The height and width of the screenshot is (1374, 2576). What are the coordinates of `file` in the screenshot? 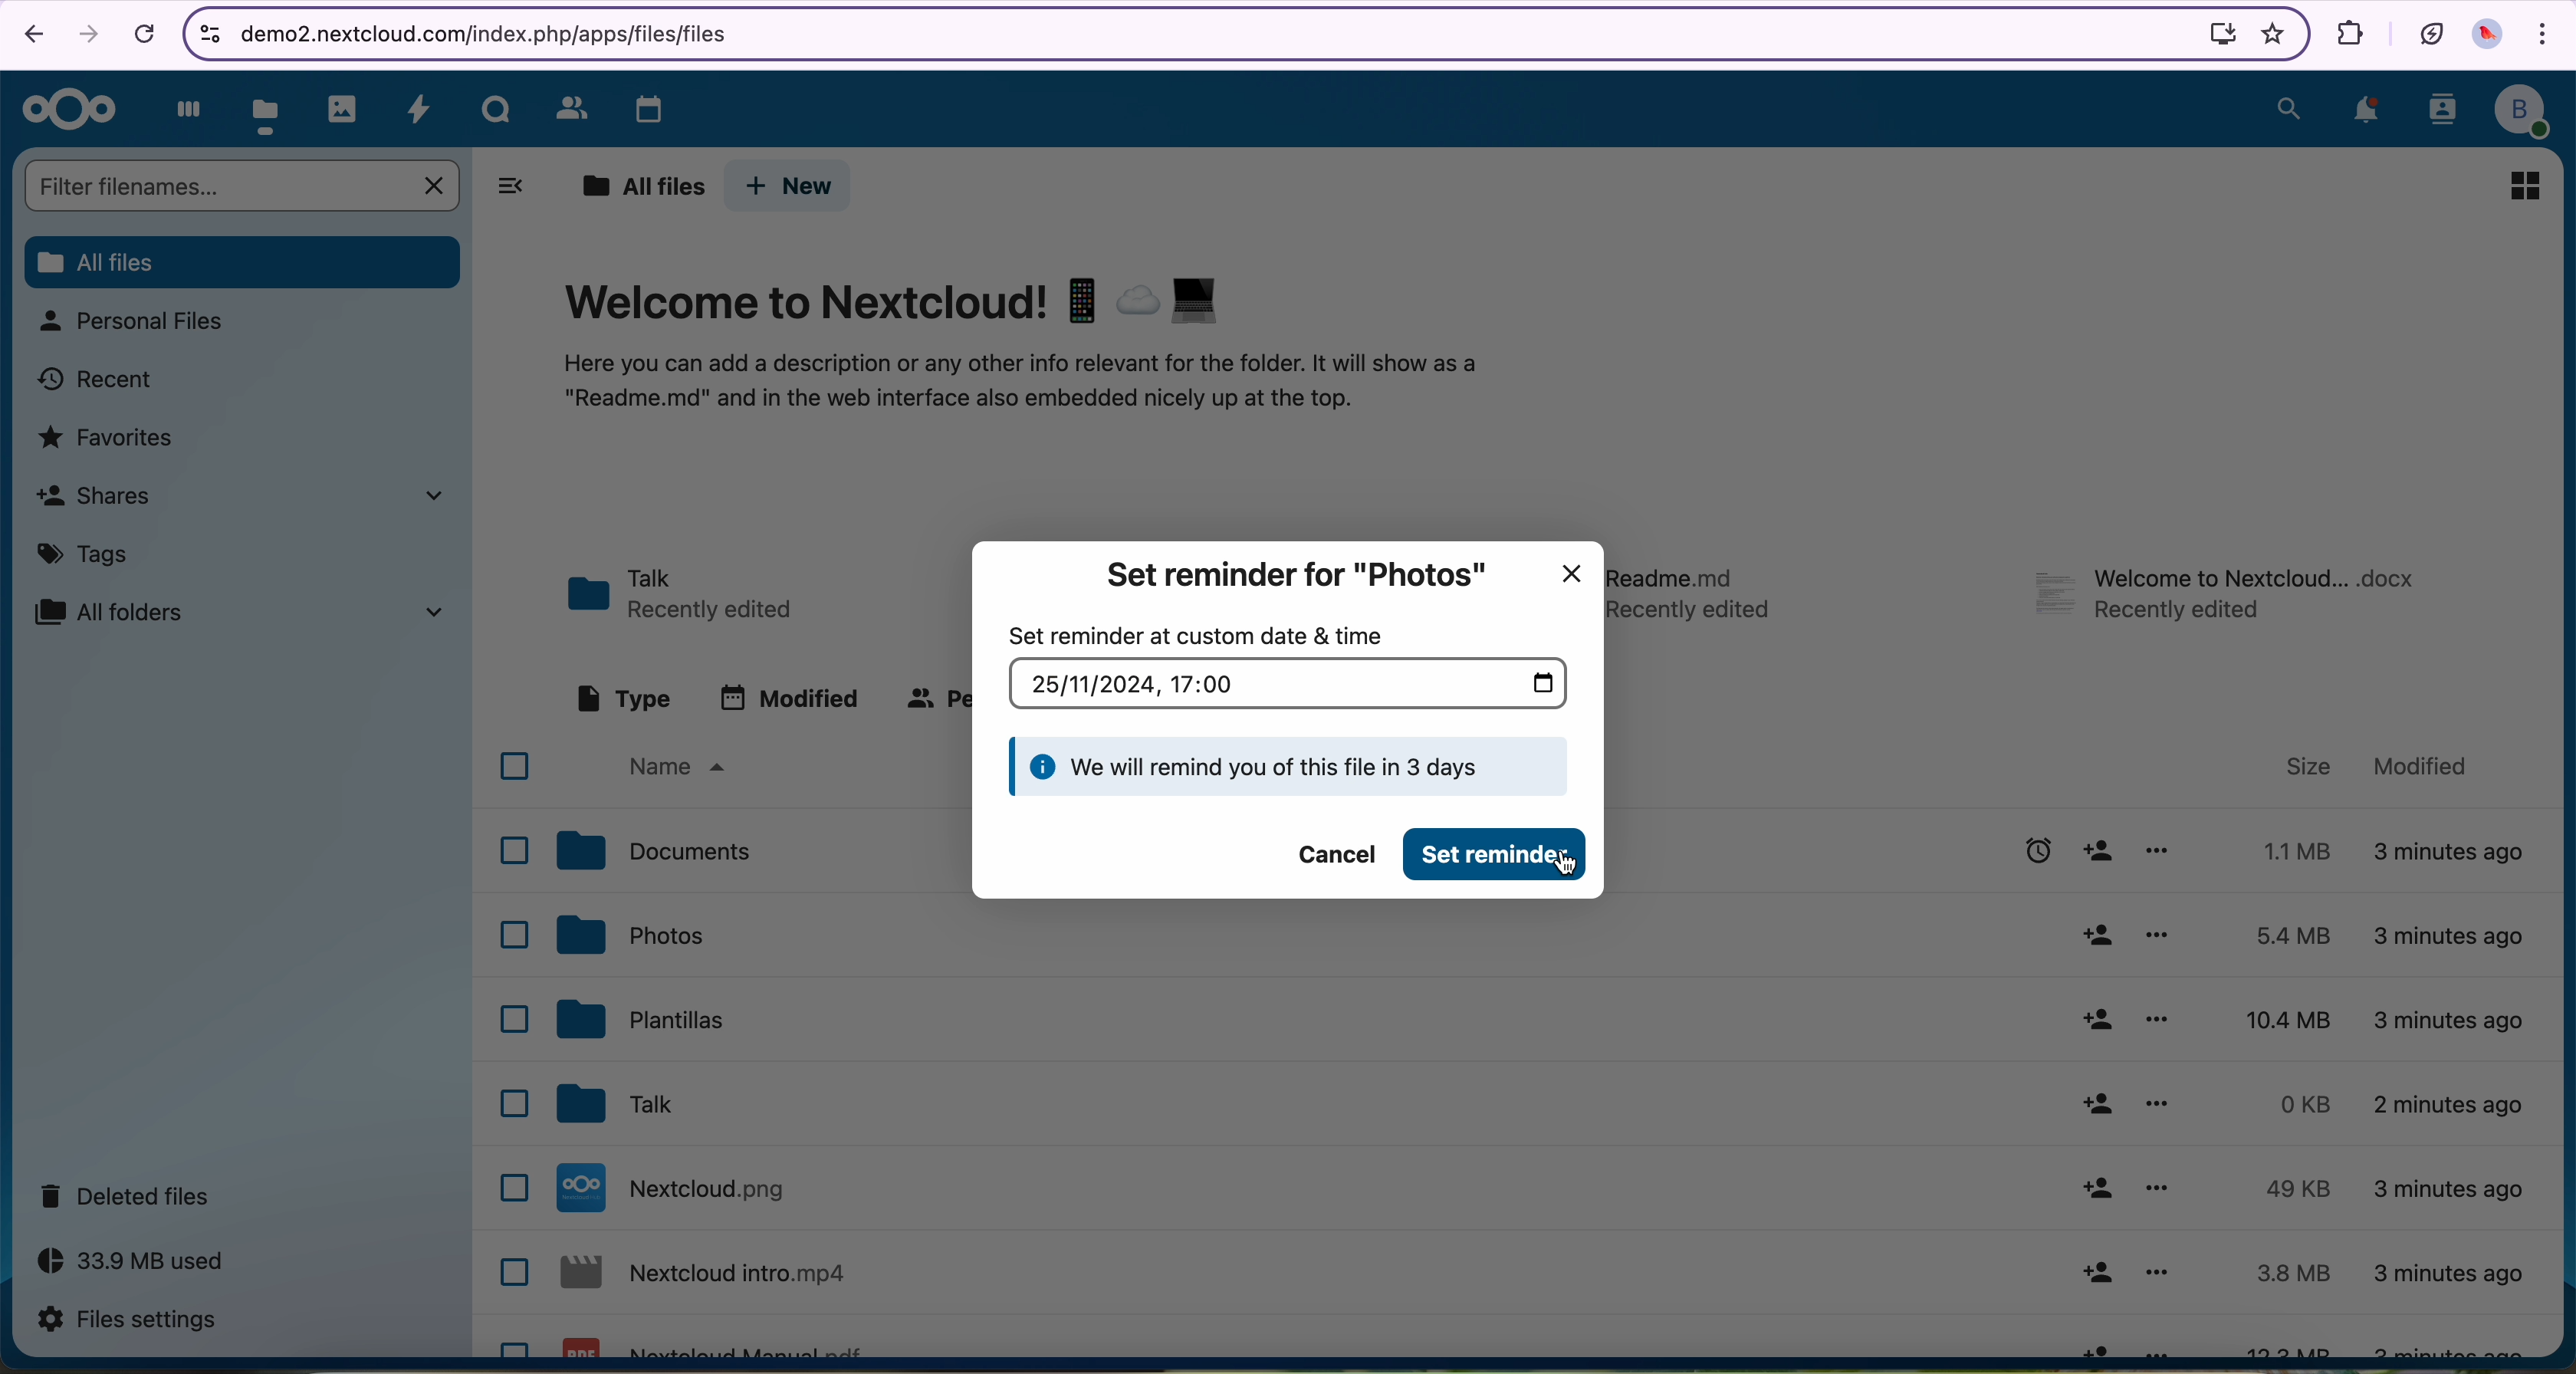 It's located at (1698, 586).